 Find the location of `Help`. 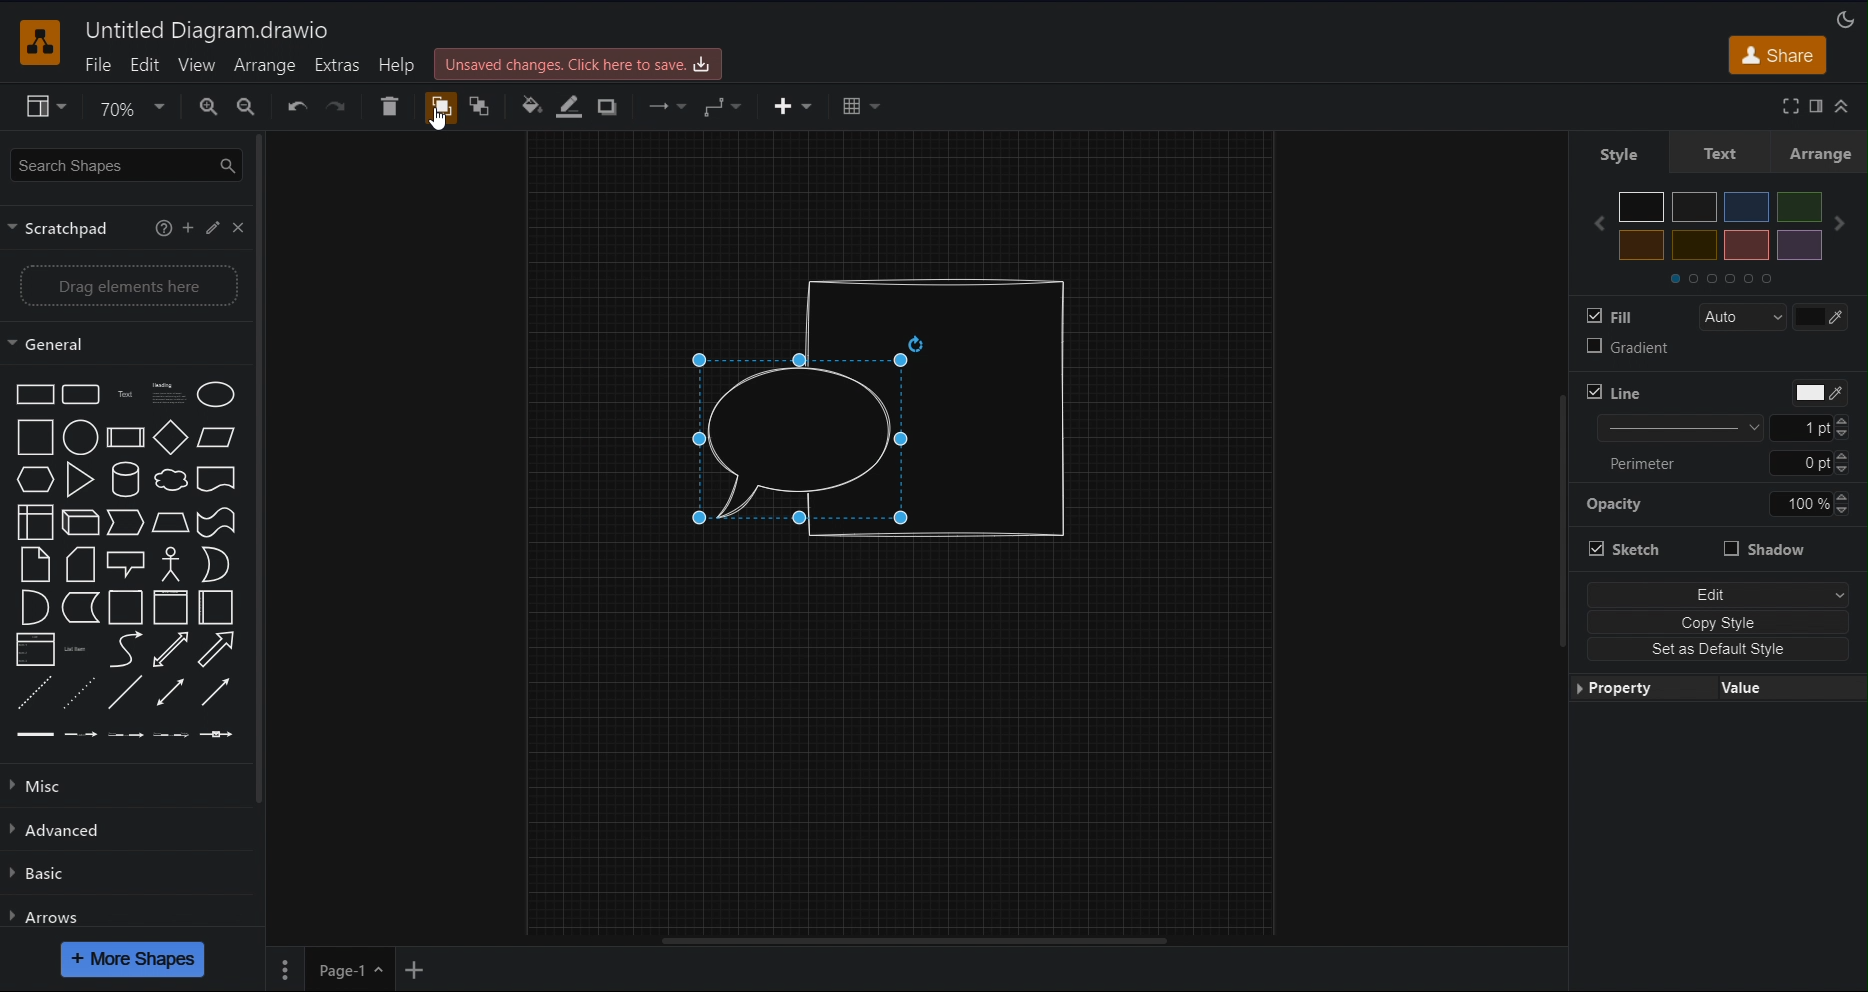

Help is located at coordinates (400, 64).